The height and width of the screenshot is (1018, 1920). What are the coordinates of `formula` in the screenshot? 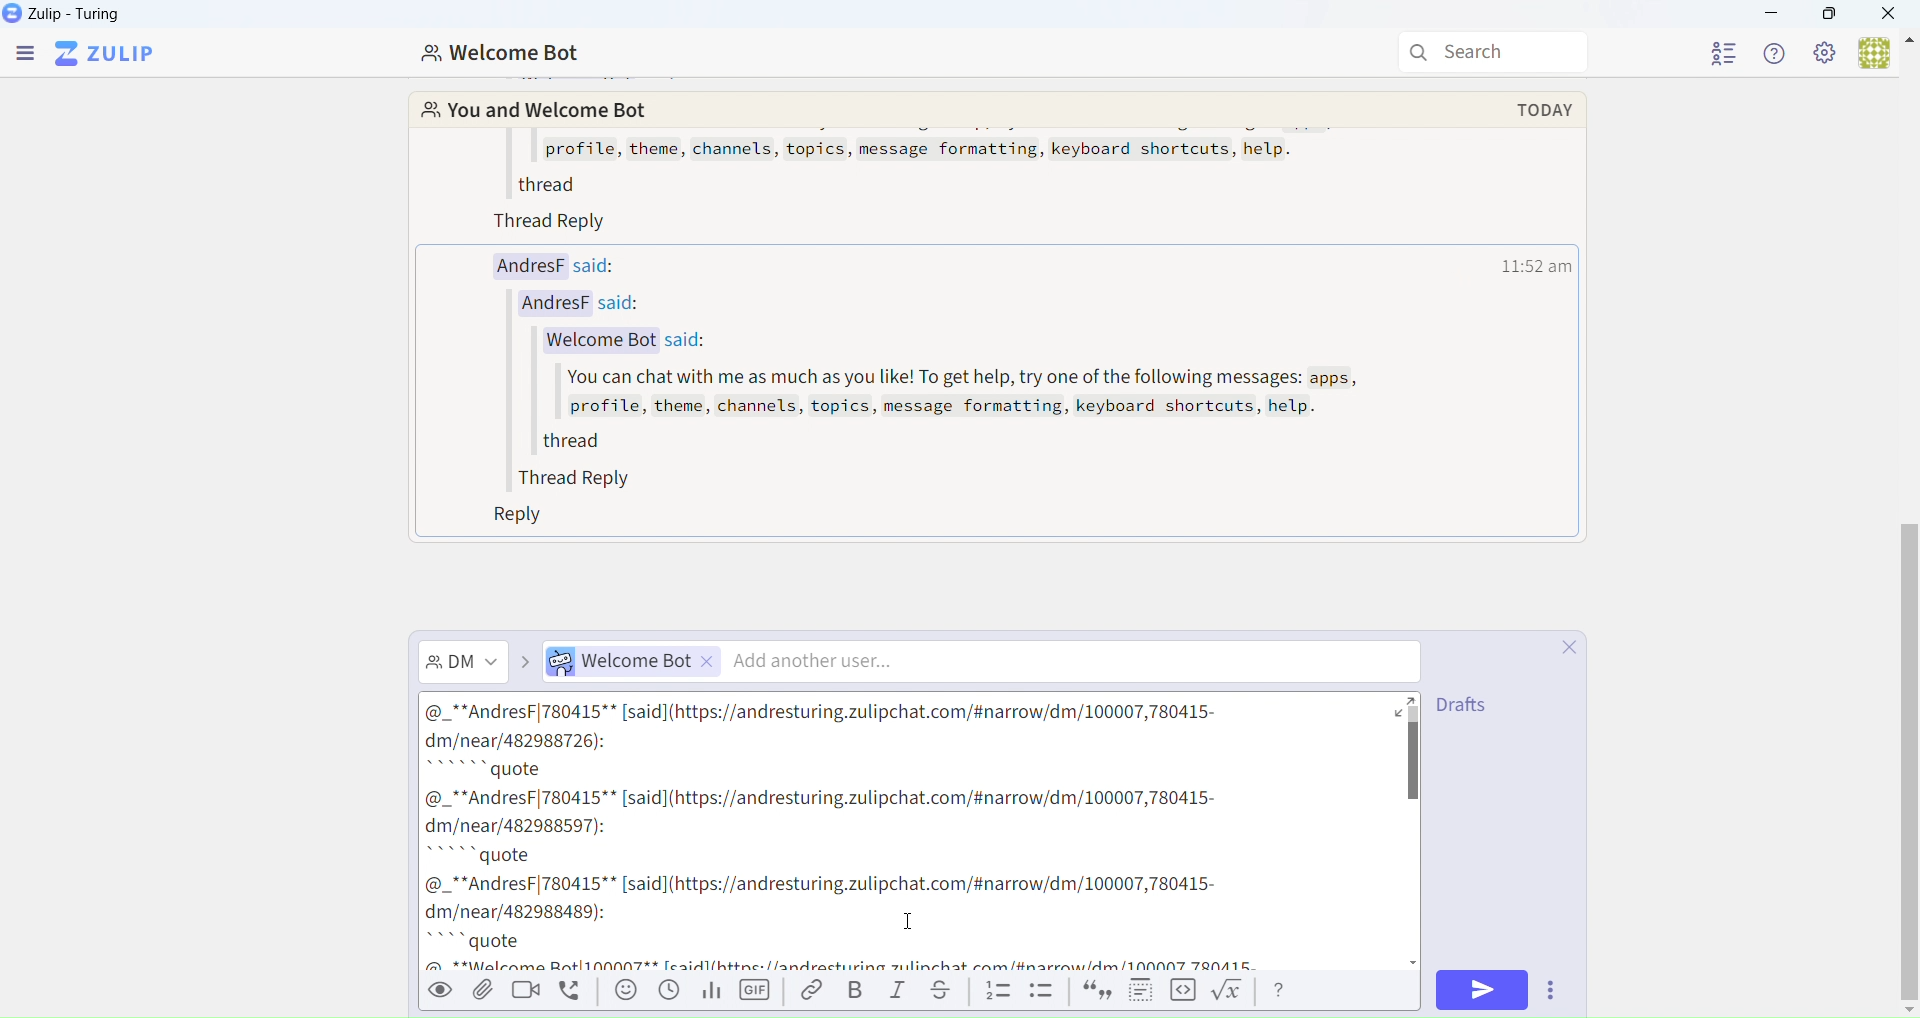 It's located at (1232, 992).